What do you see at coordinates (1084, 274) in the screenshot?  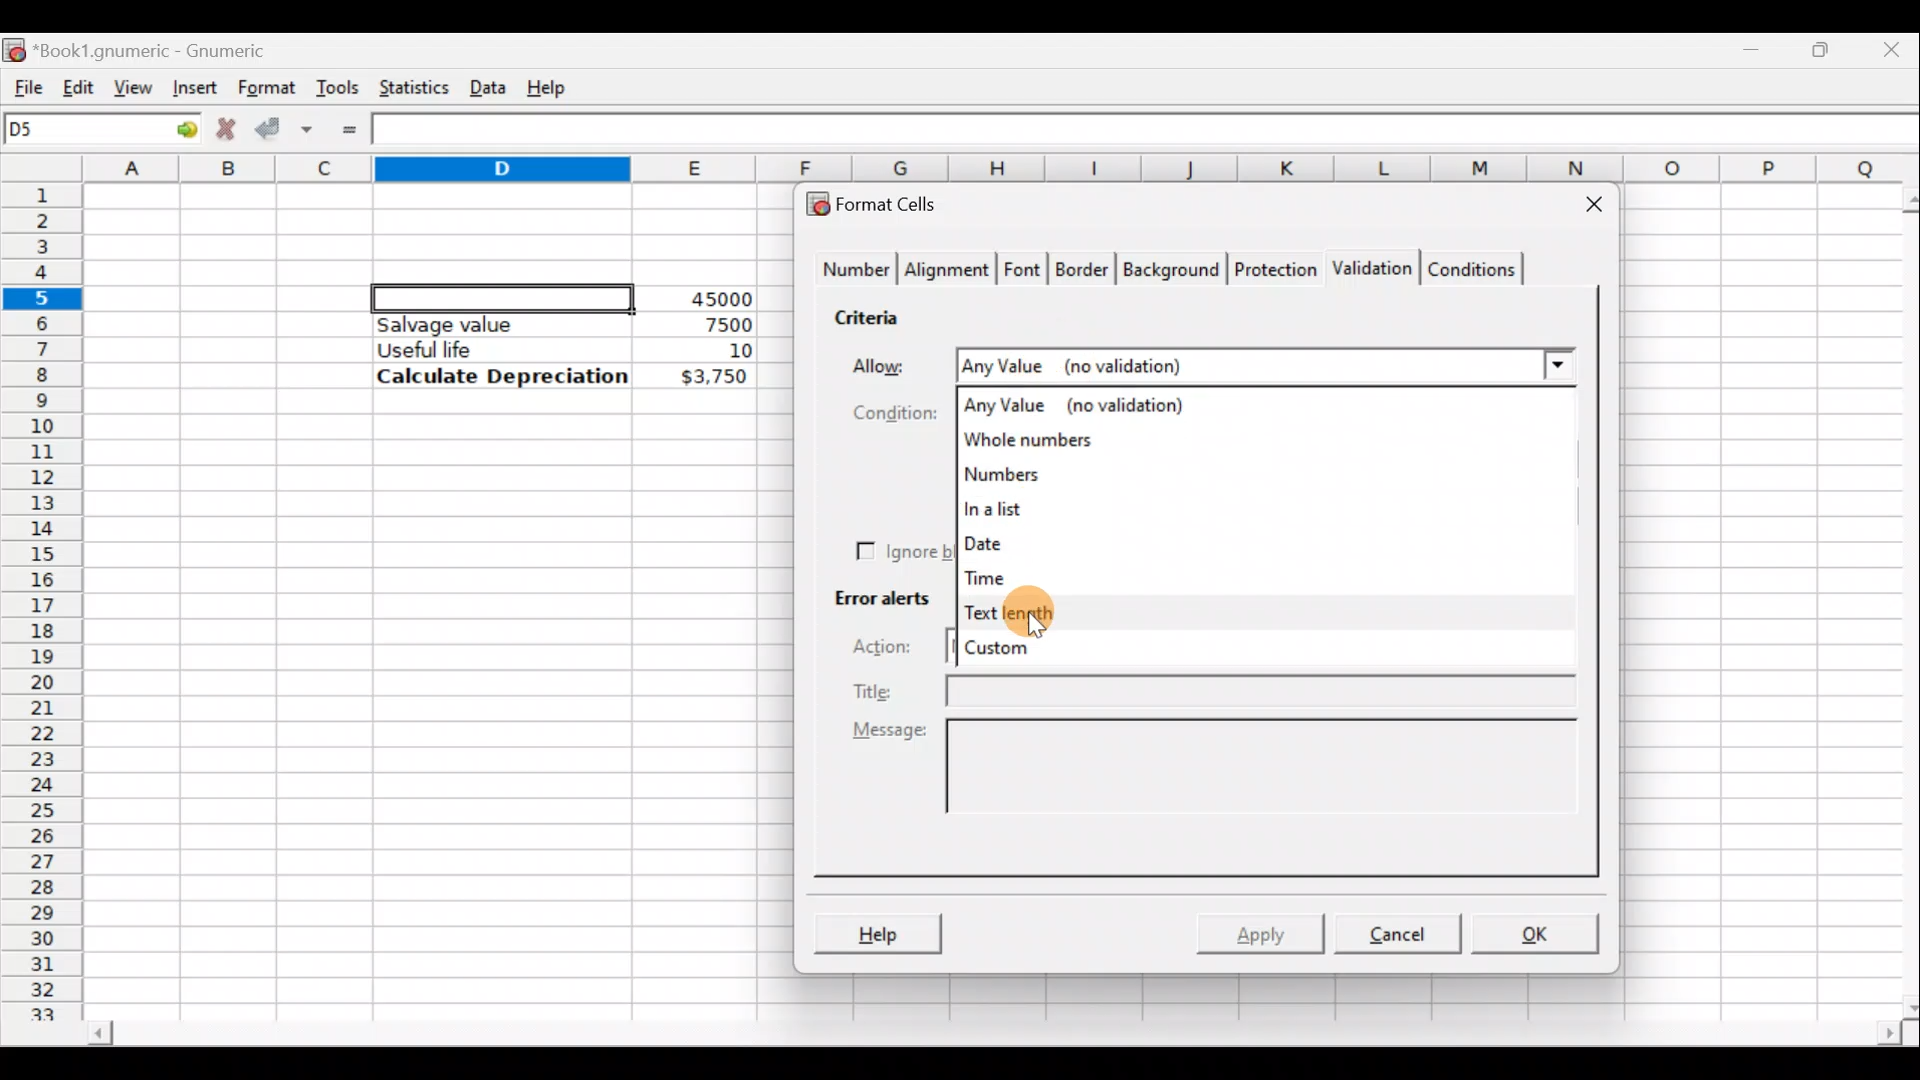 I see `Border` at bounding box center [1084, 274].